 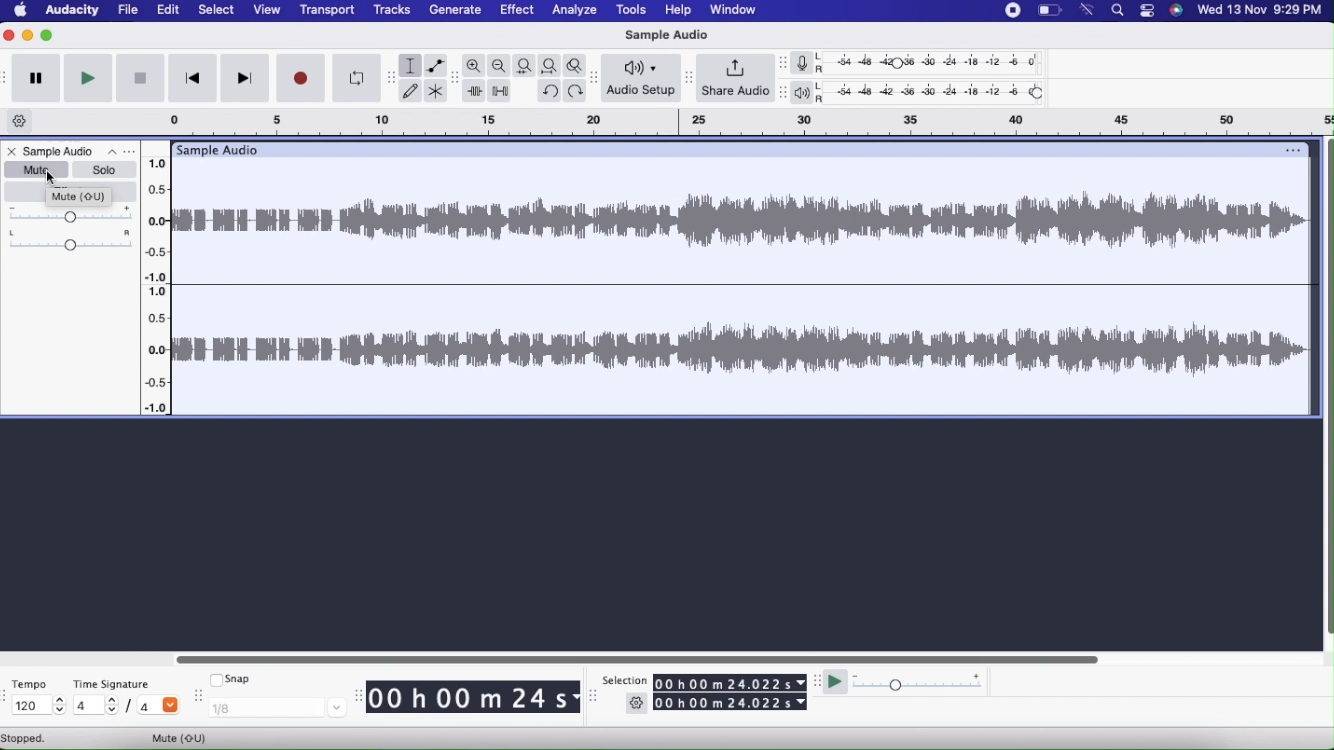 I want to click on File name, so click(x=81, y=150).